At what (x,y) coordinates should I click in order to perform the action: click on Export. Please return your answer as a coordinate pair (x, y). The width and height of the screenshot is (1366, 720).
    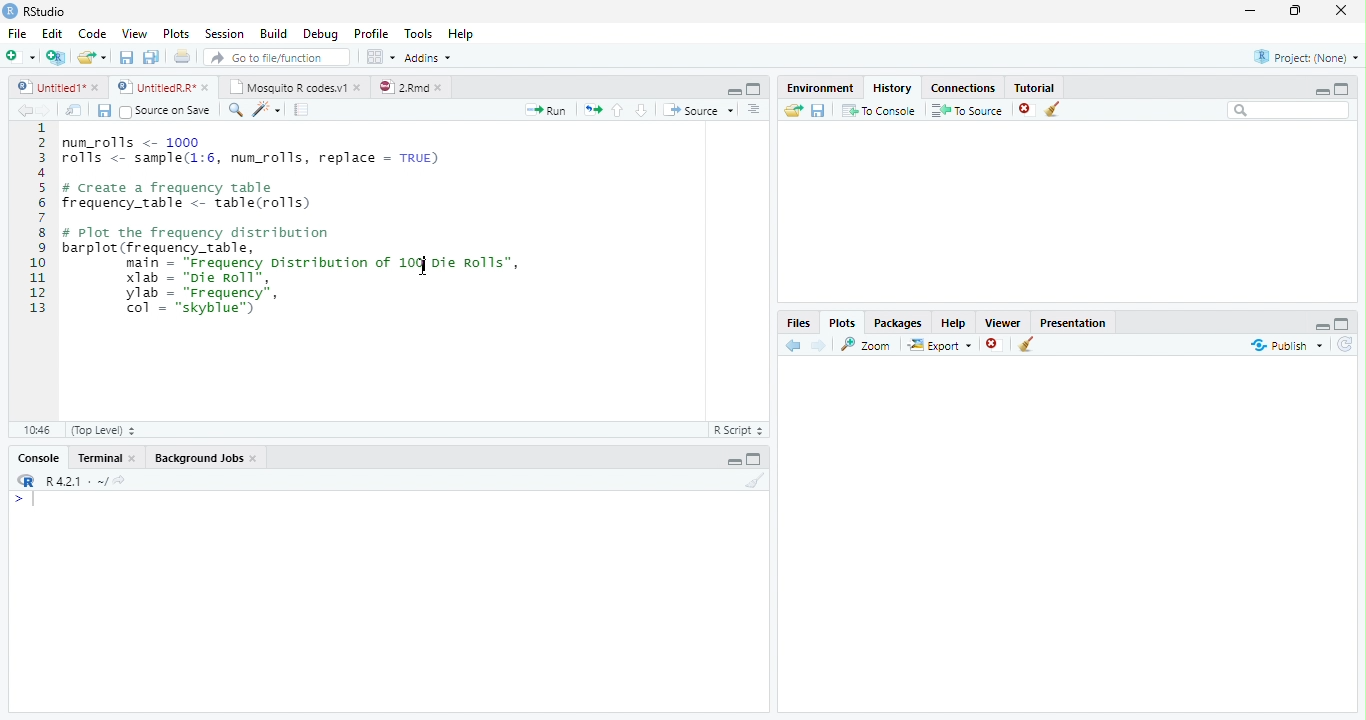
    Looking at the image, I should click on (939, 346).